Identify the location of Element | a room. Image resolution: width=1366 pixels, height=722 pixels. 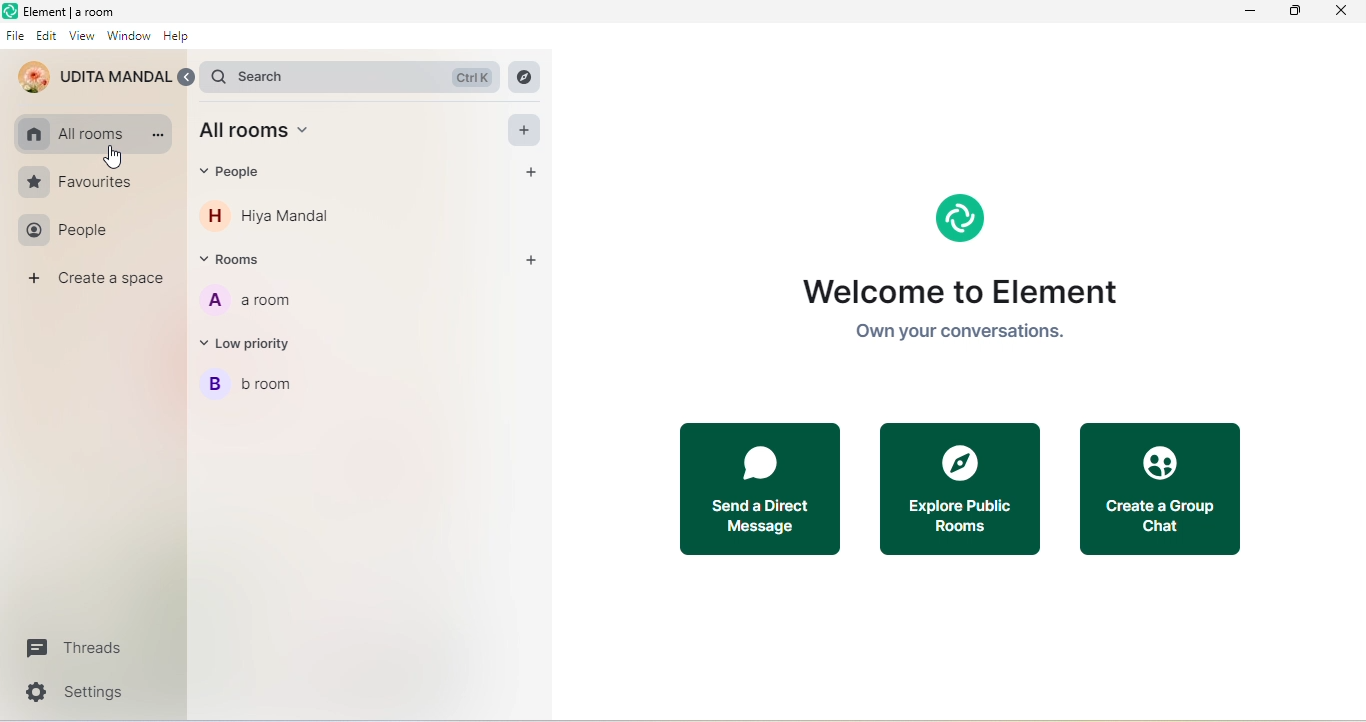
(70, 11).